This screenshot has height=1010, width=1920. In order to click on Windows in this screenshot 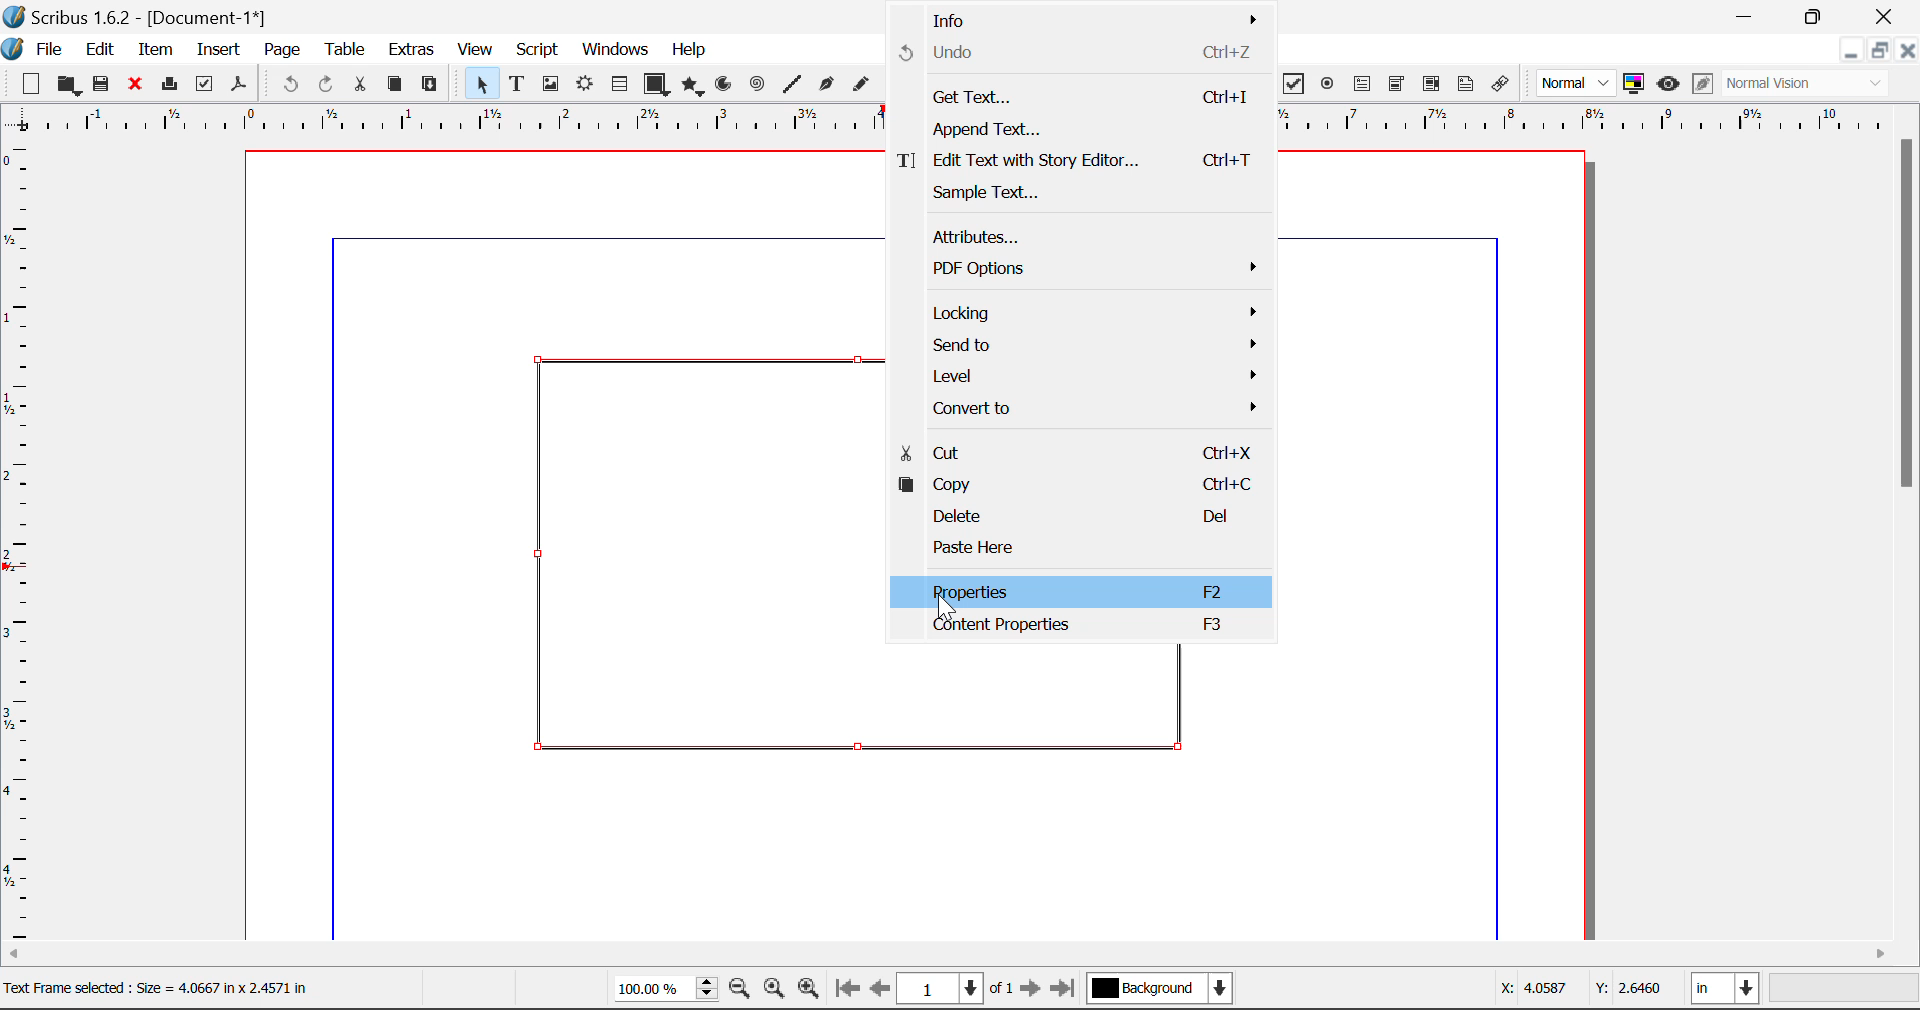, I will do `click(614, 51)`.